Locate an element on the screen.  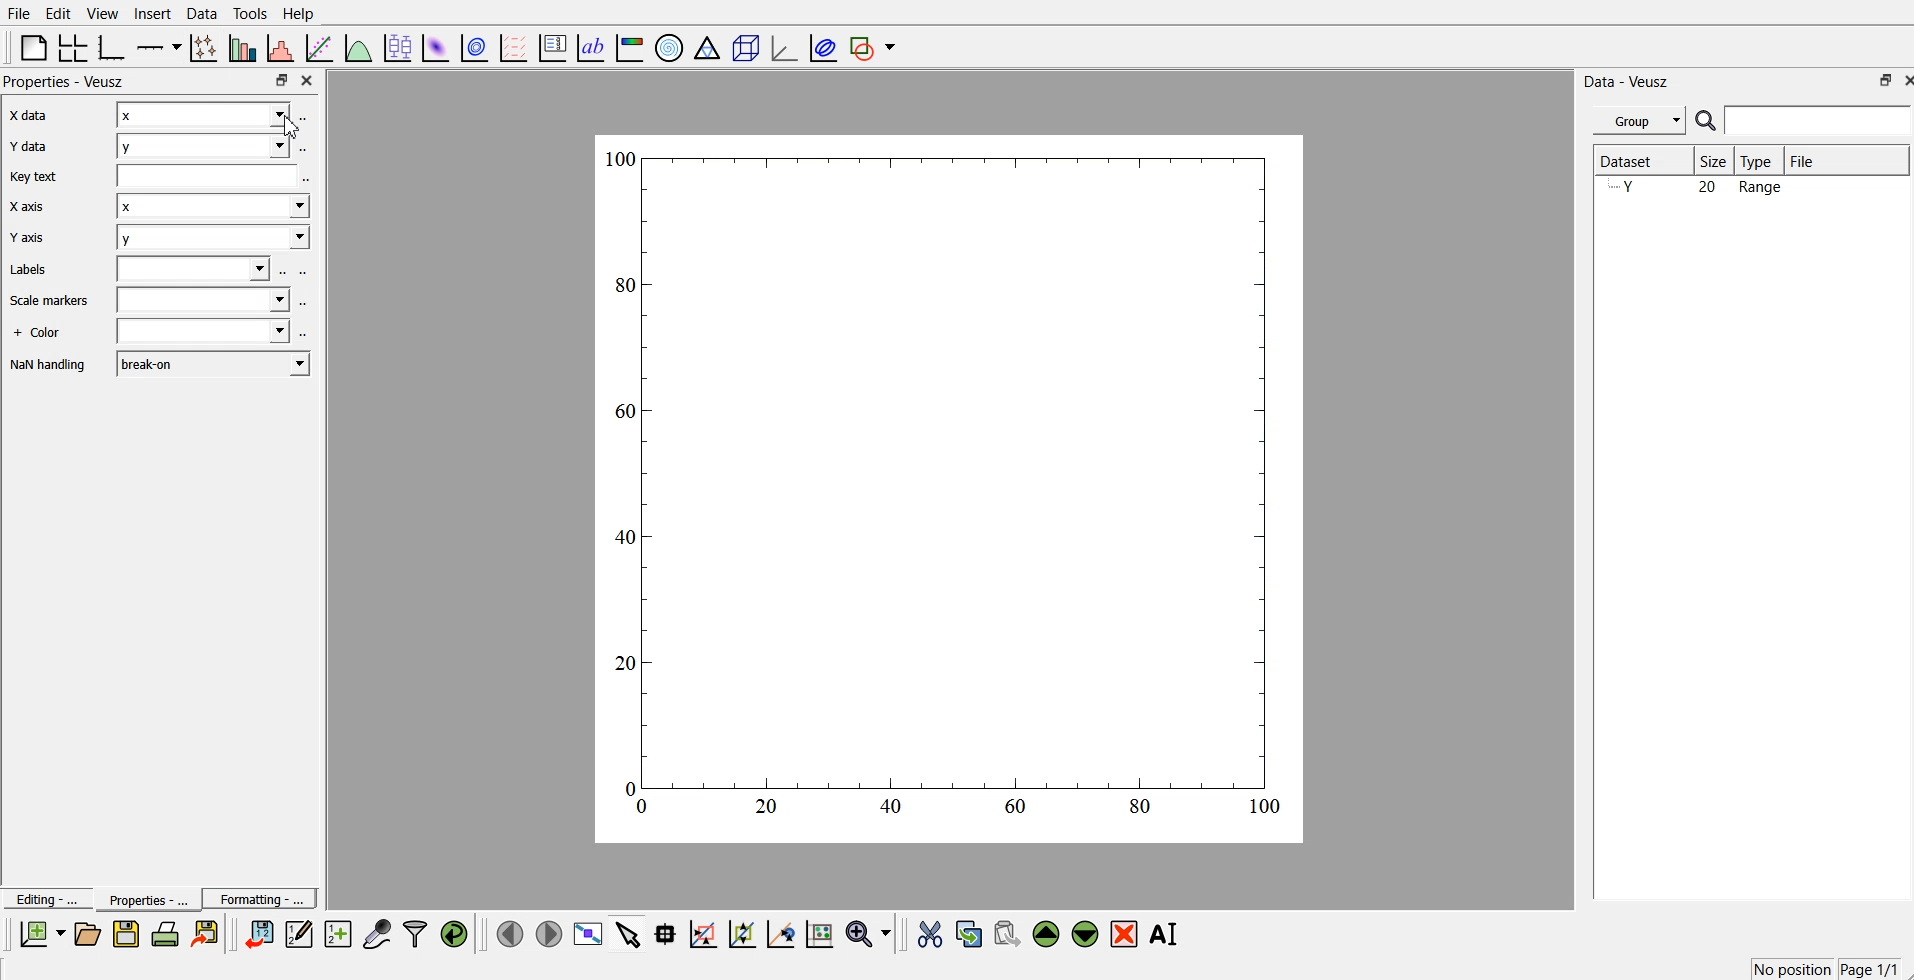
Cut is located at coordinates (930, 933).